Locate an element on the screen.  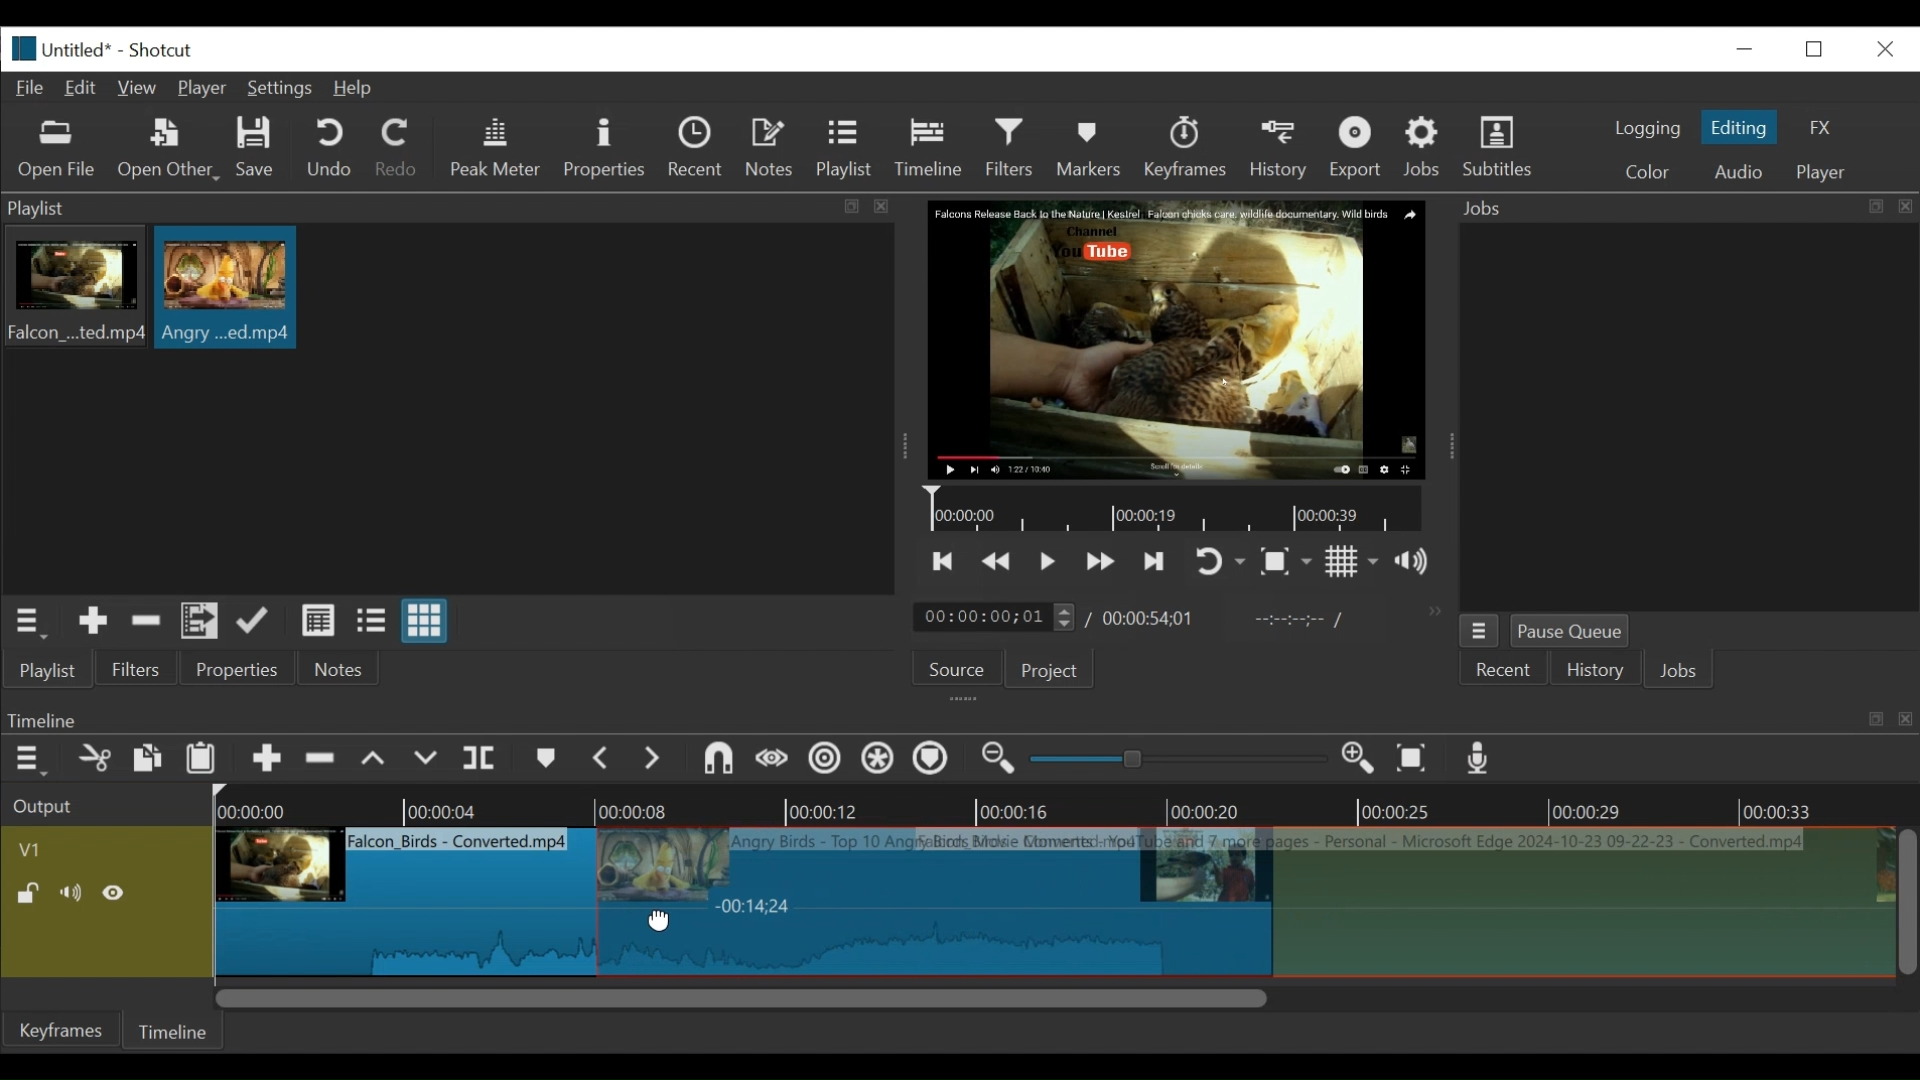
minimize is located at coordinates (1744, 48).